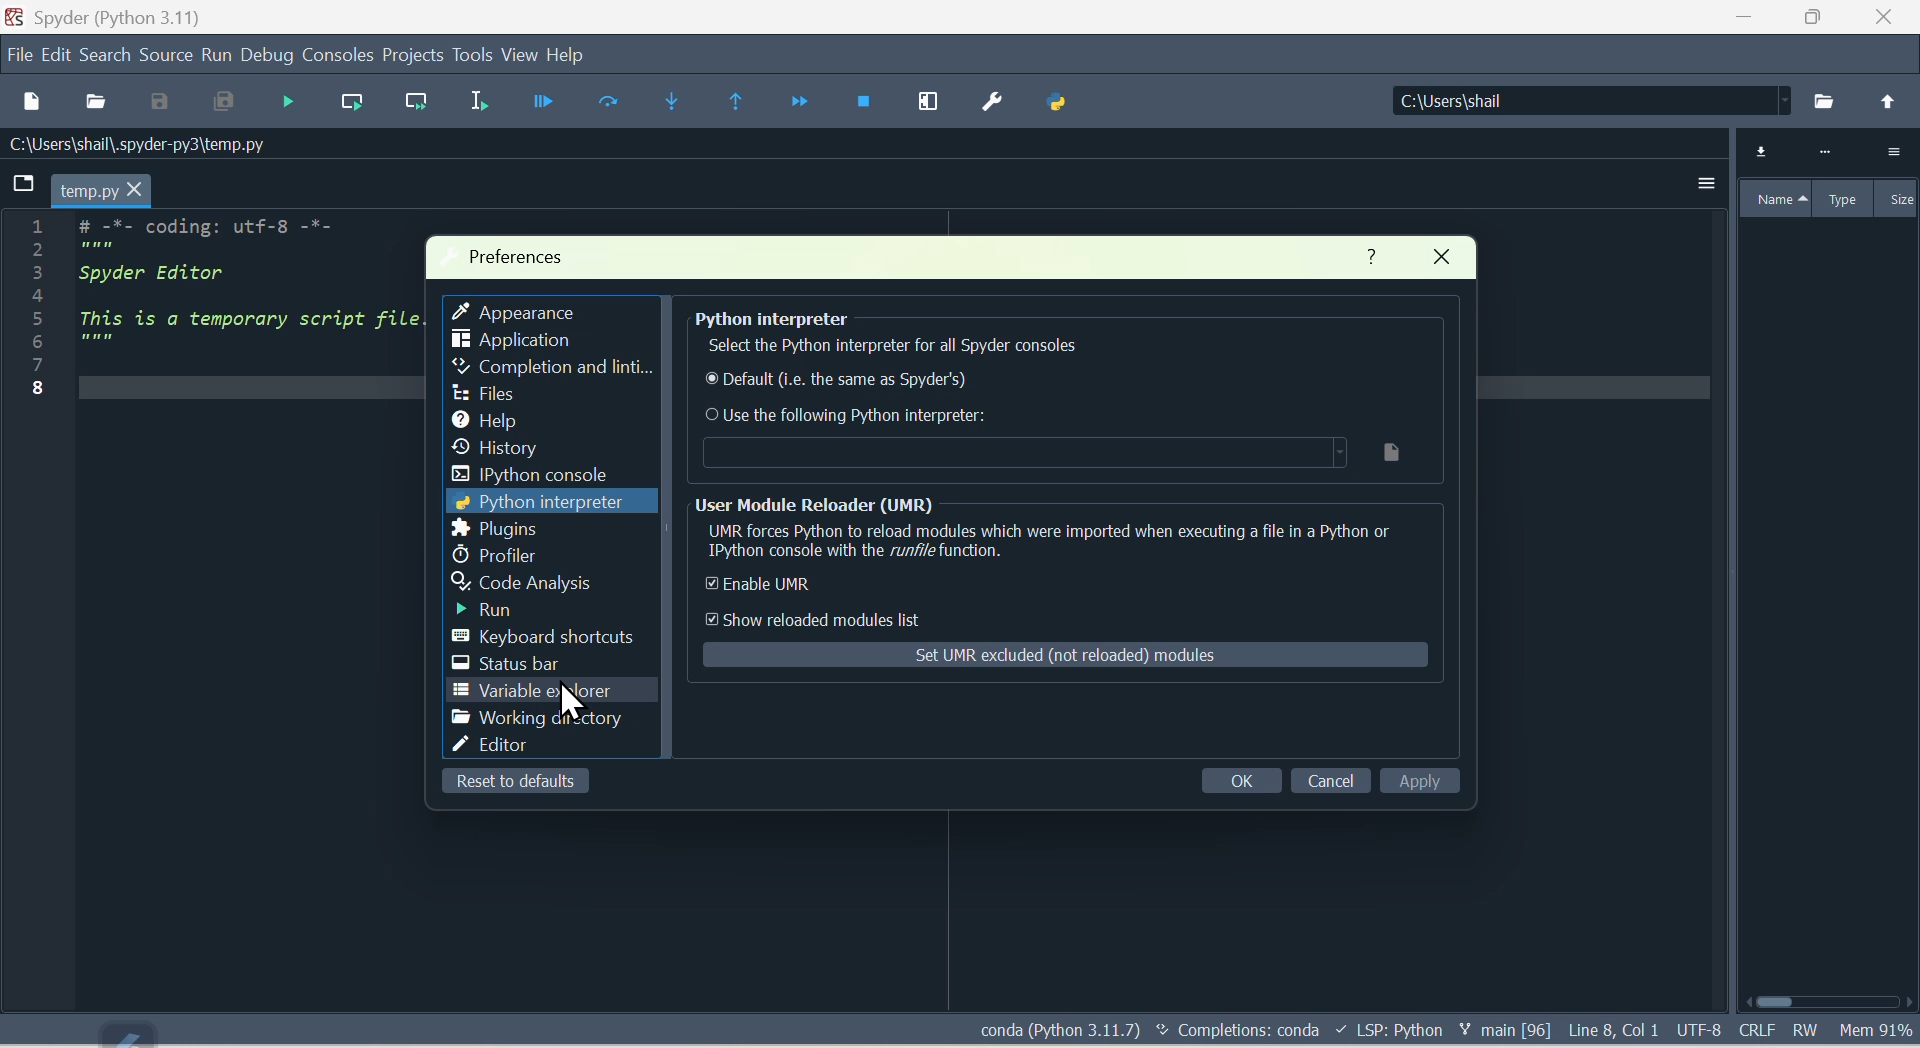 The height and width of the screenshot is (1048, 1920). Describe the element at coordinates (1072, 102) in the screenshot. I see `Python path manager` at that location.